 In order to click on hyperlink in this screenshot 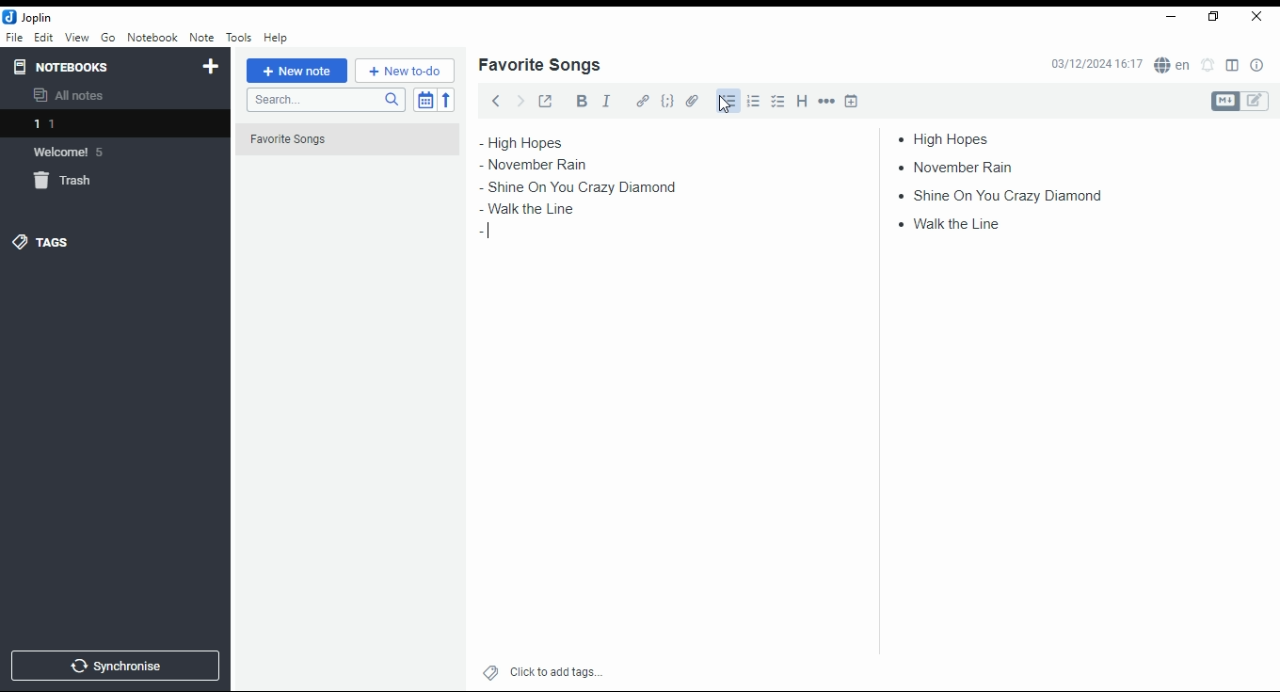, I will do `click(643, 100)`.